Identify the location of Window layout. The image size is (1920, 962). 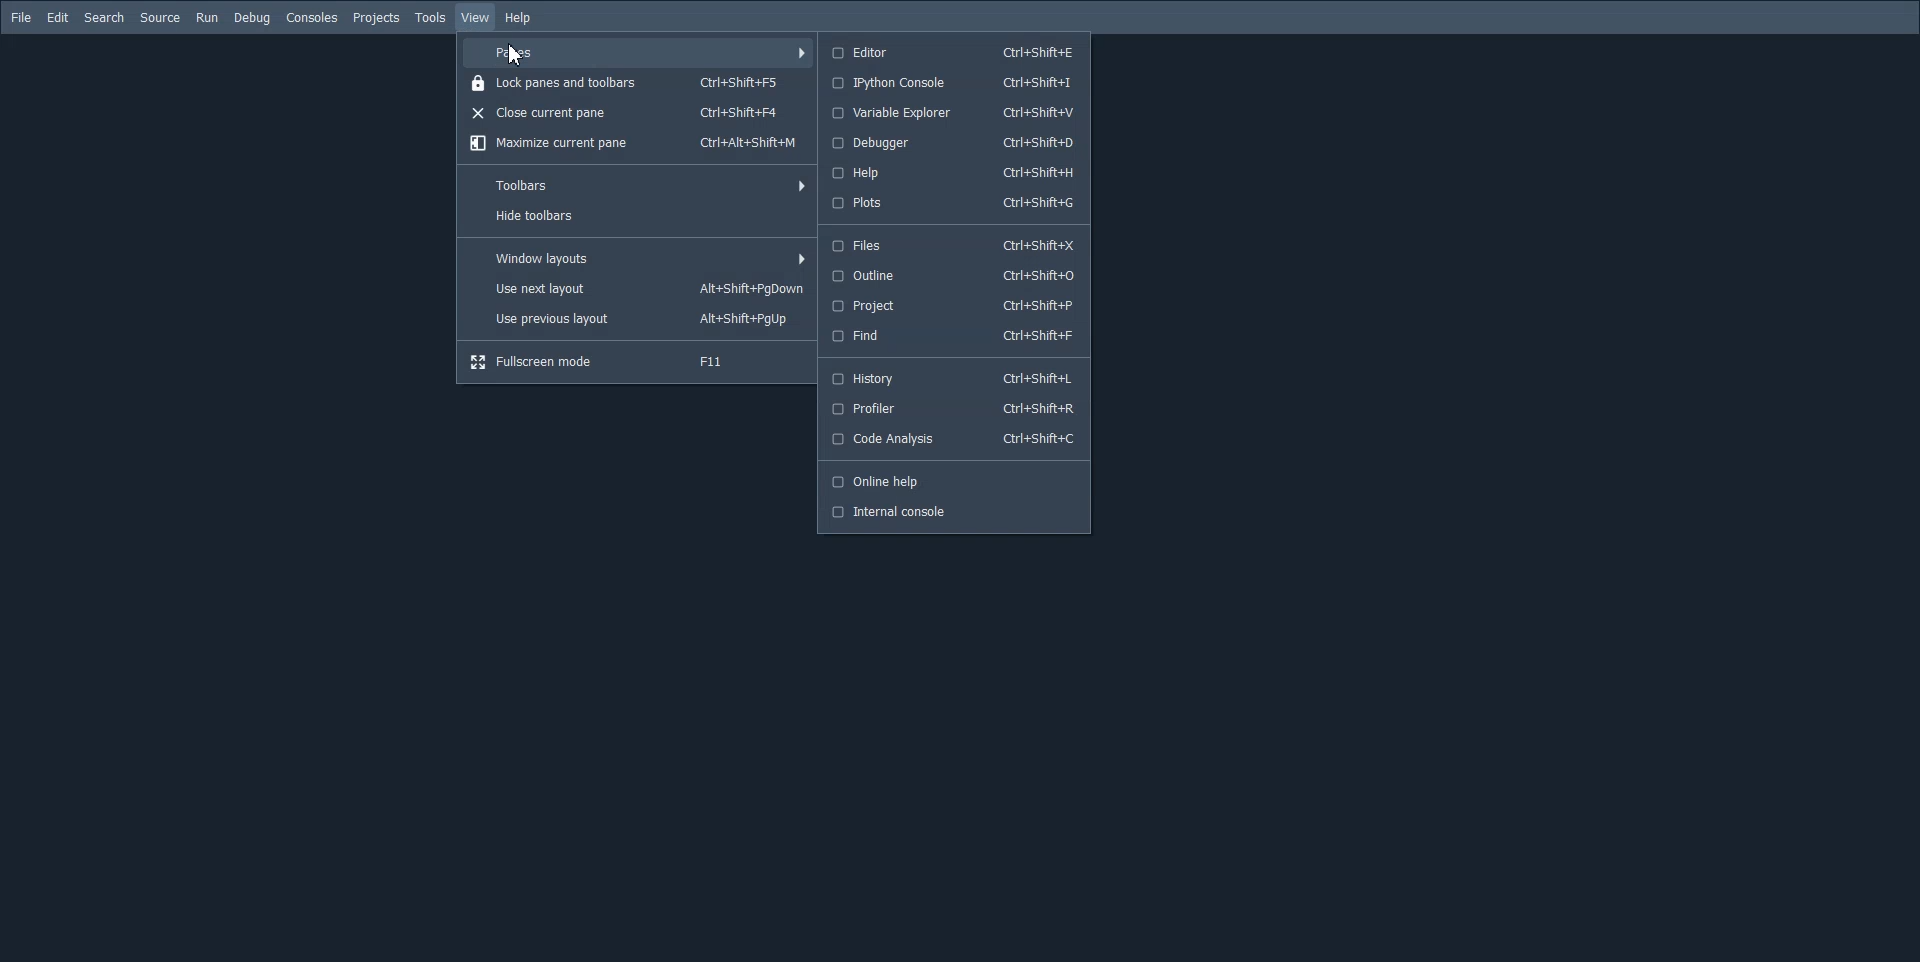
(637, 257).